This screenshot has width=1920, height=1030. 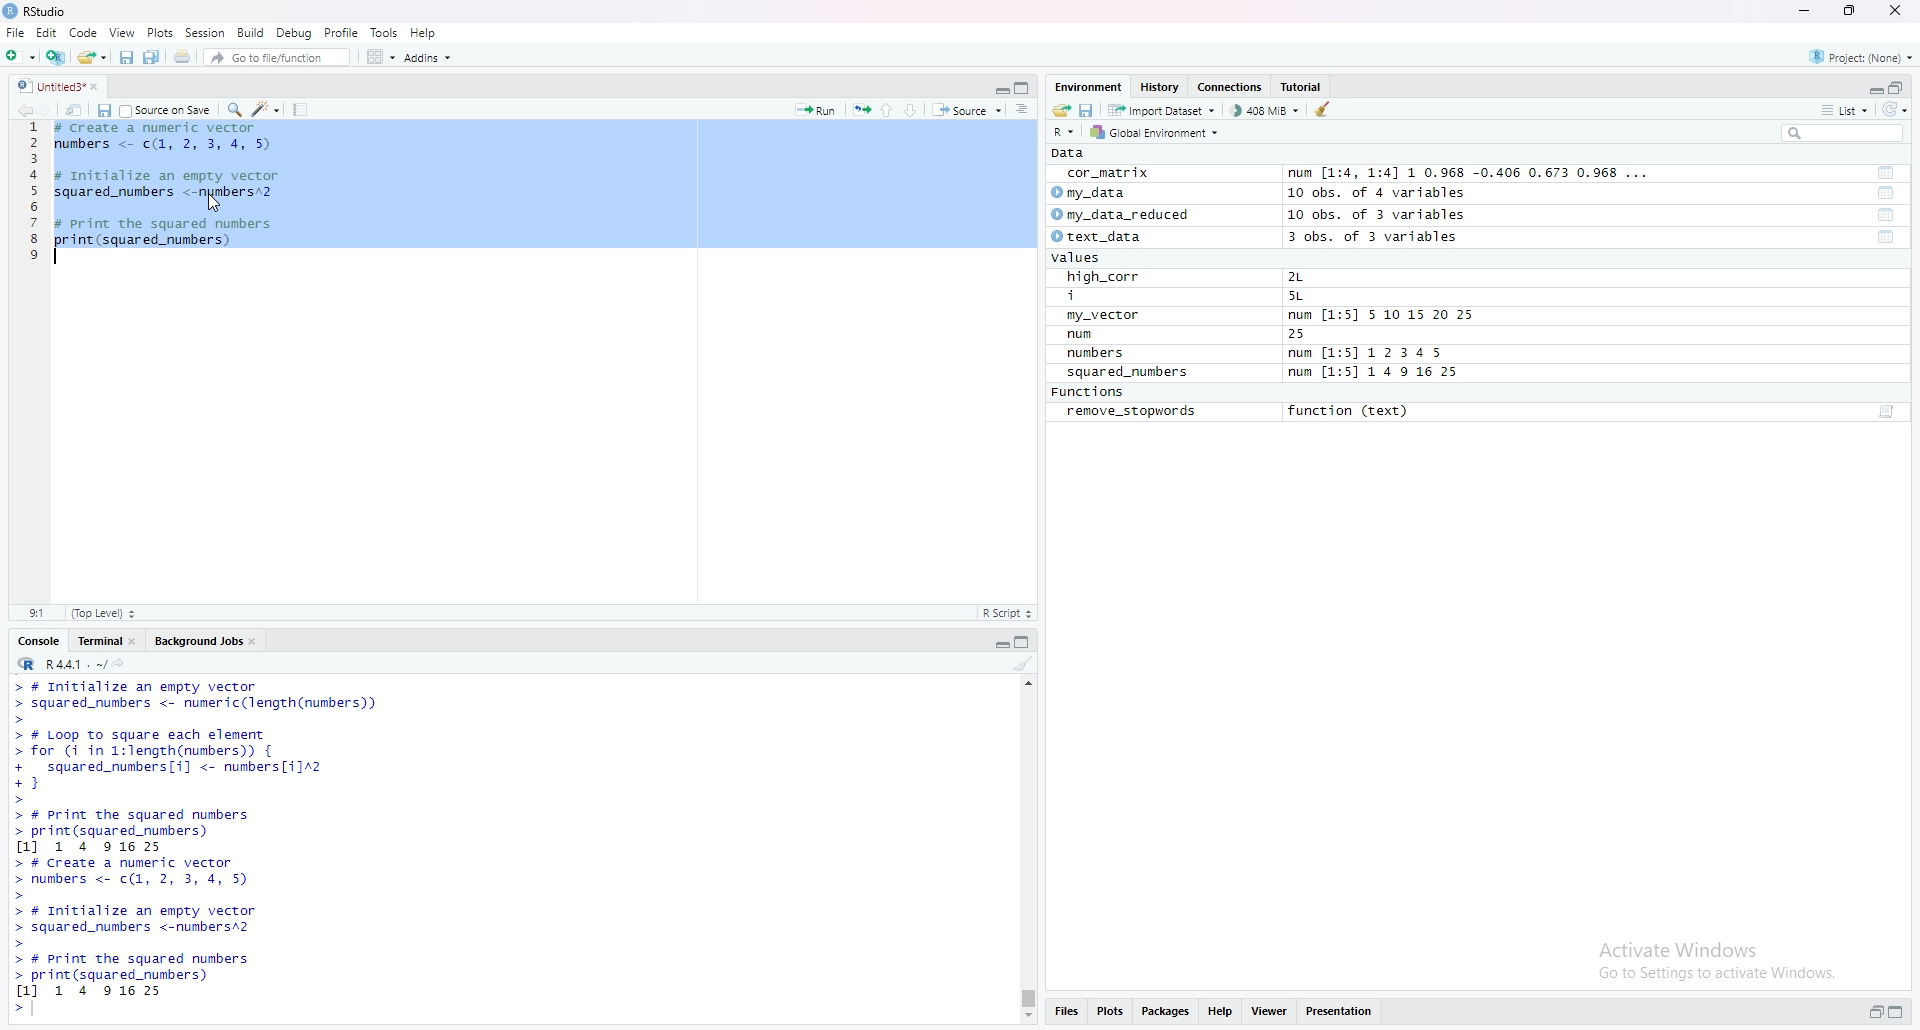 What do you see at coordinates (300, 109) in the screenshot?
I see `compile report` at bounding box center [300, 109].